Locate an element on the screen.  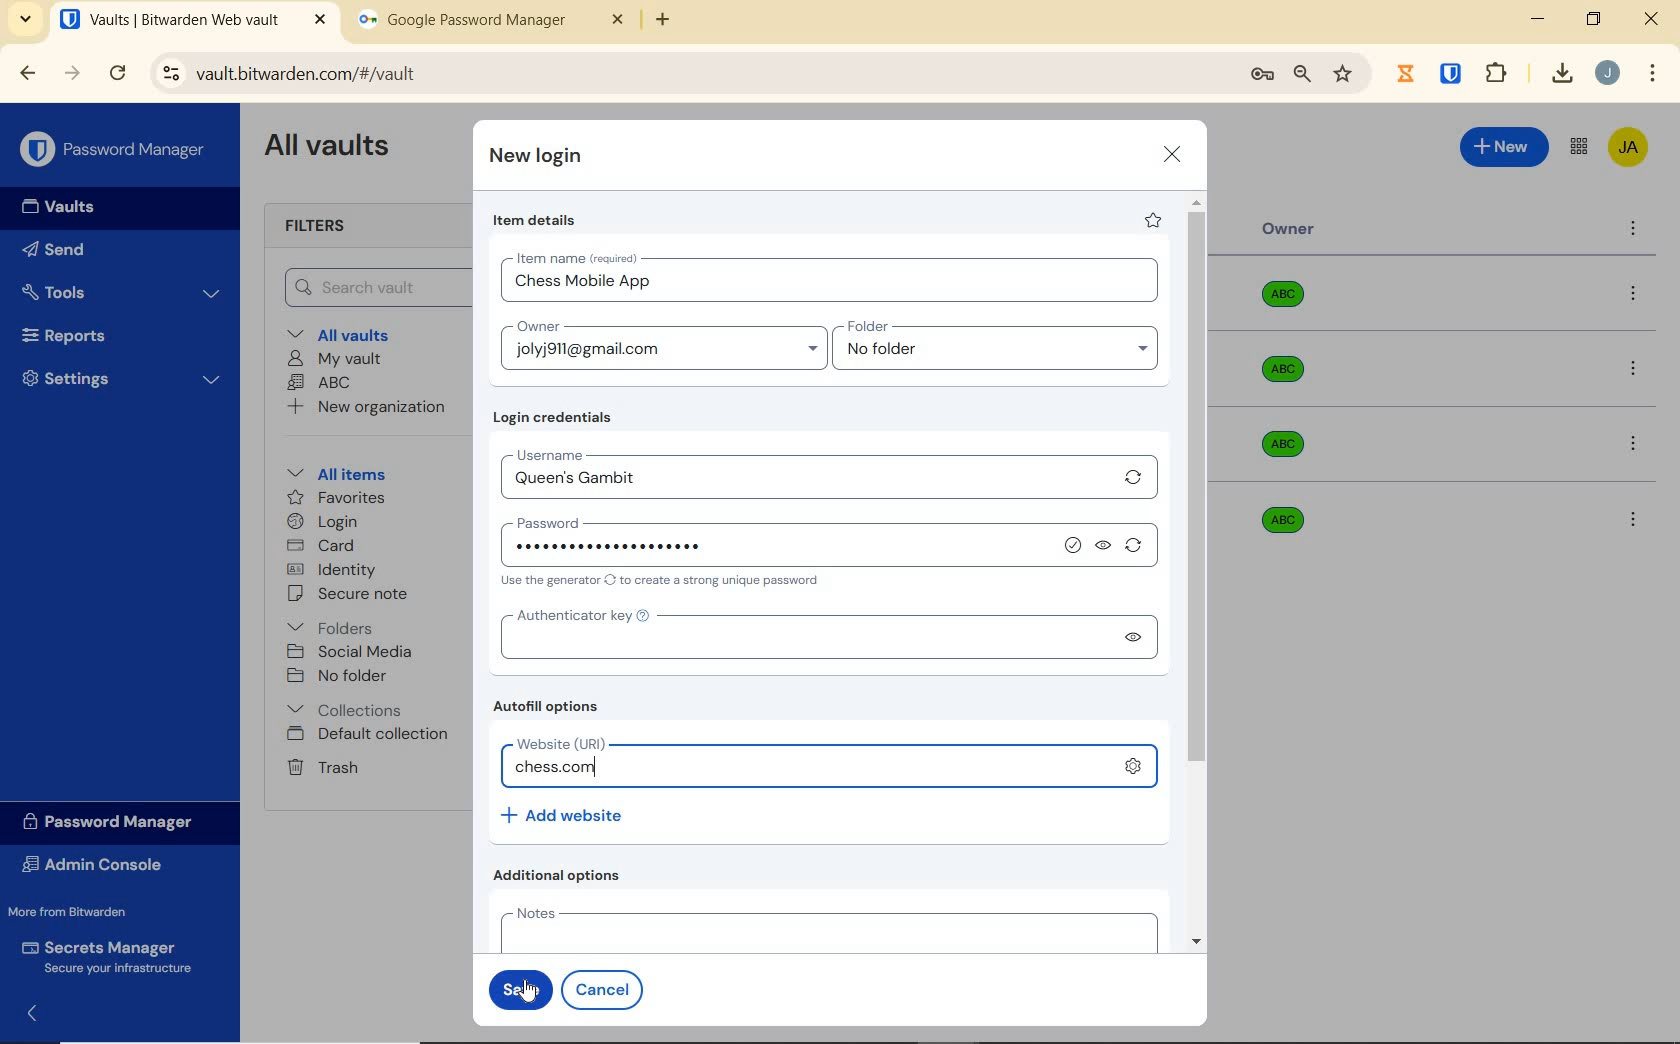
toggle between admin console and password manager is located at coordinates (1577, 148).